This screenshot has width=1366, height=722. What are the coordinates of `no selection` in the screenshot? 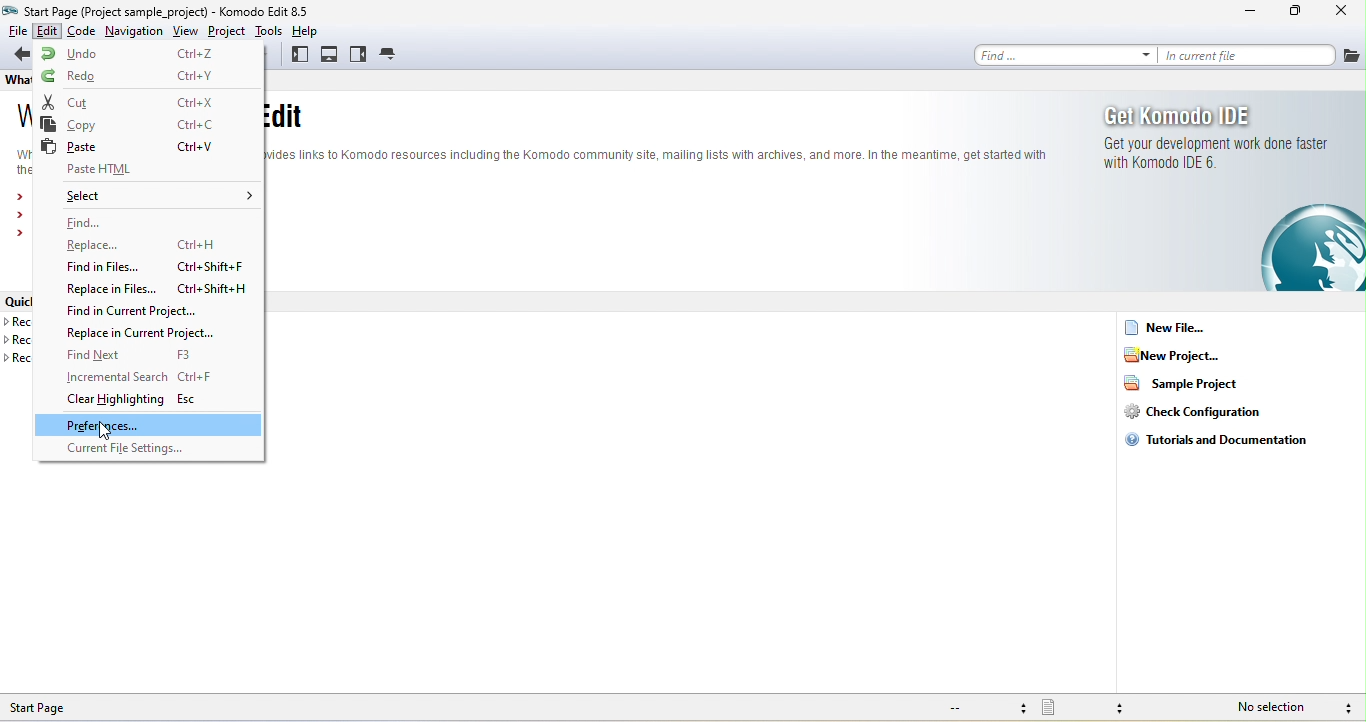 It's located at (1274, 706).